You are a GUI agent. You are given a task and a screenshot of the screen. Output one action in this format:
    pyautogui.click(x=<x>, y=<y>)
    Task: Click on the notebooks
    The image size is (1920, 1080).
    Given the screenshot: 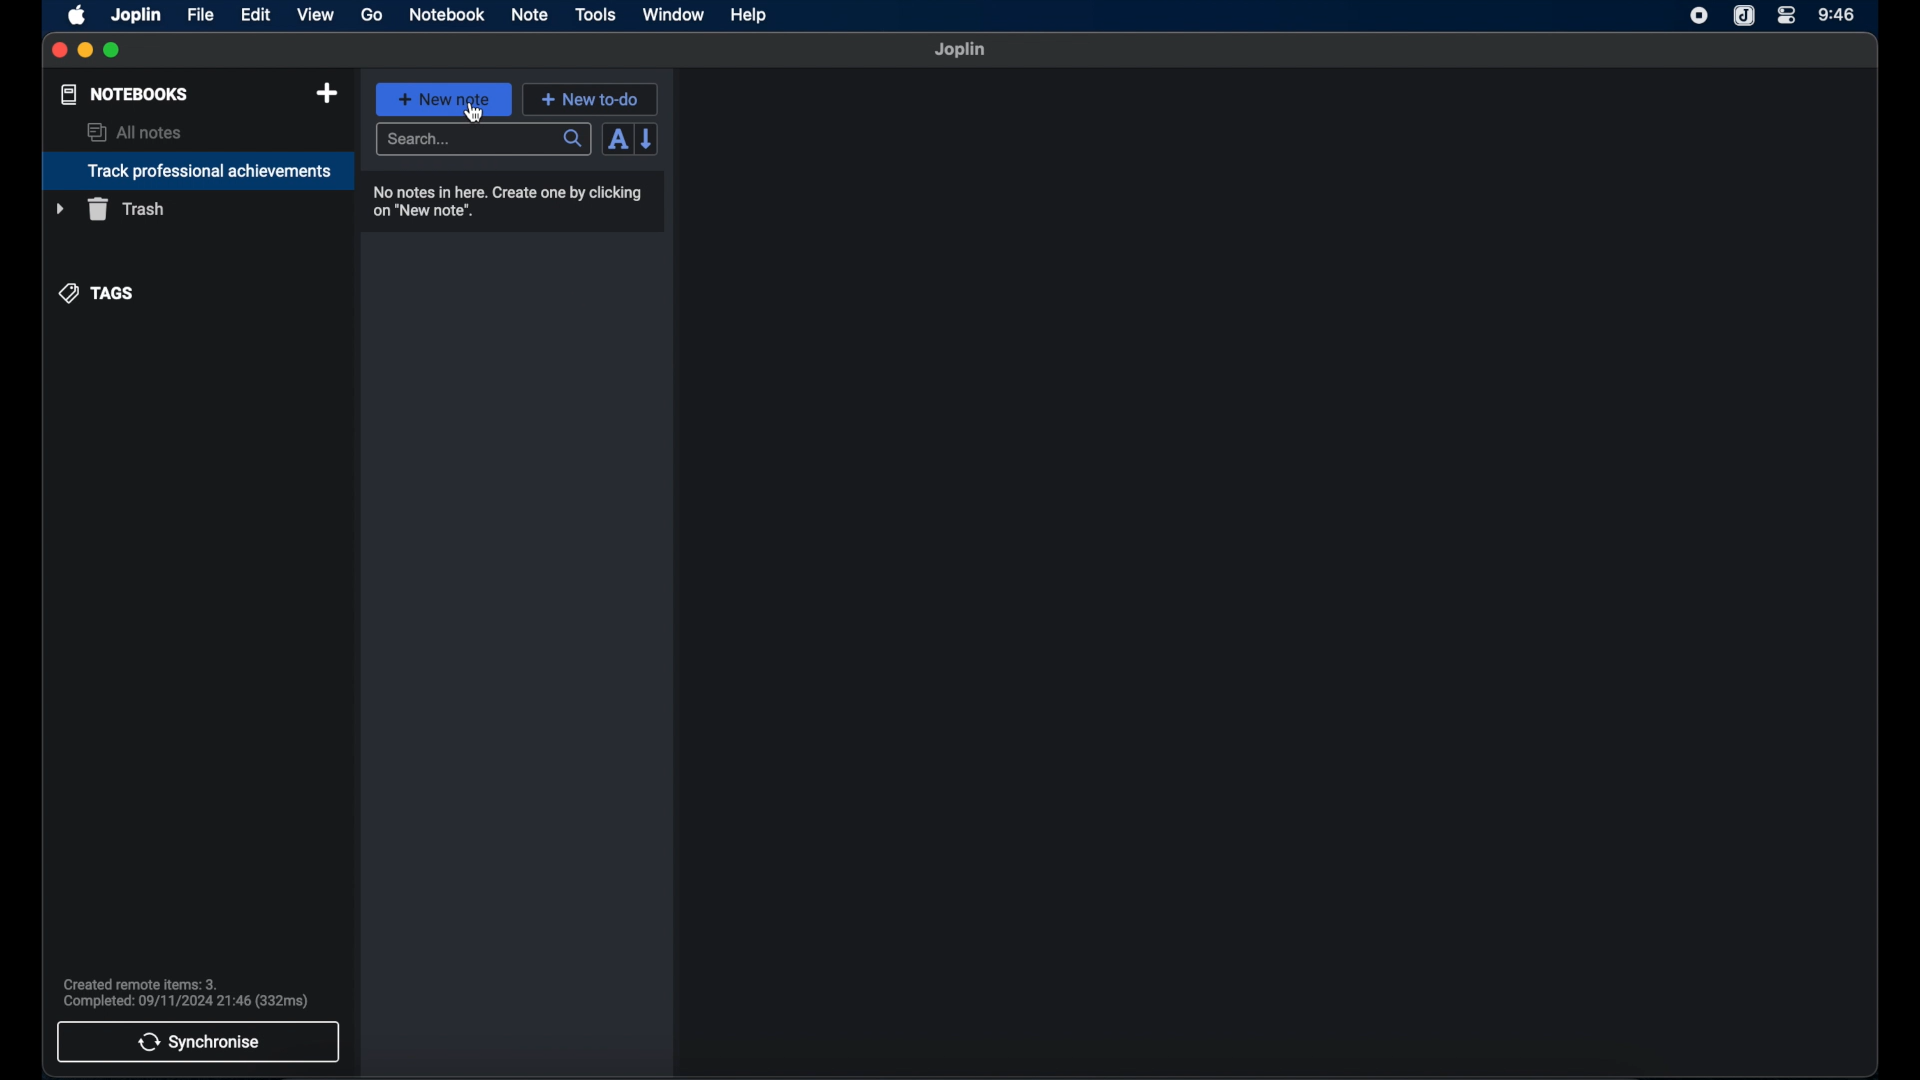 What is the action you would take?
    pyautogui.click(x=123, y=94)
    